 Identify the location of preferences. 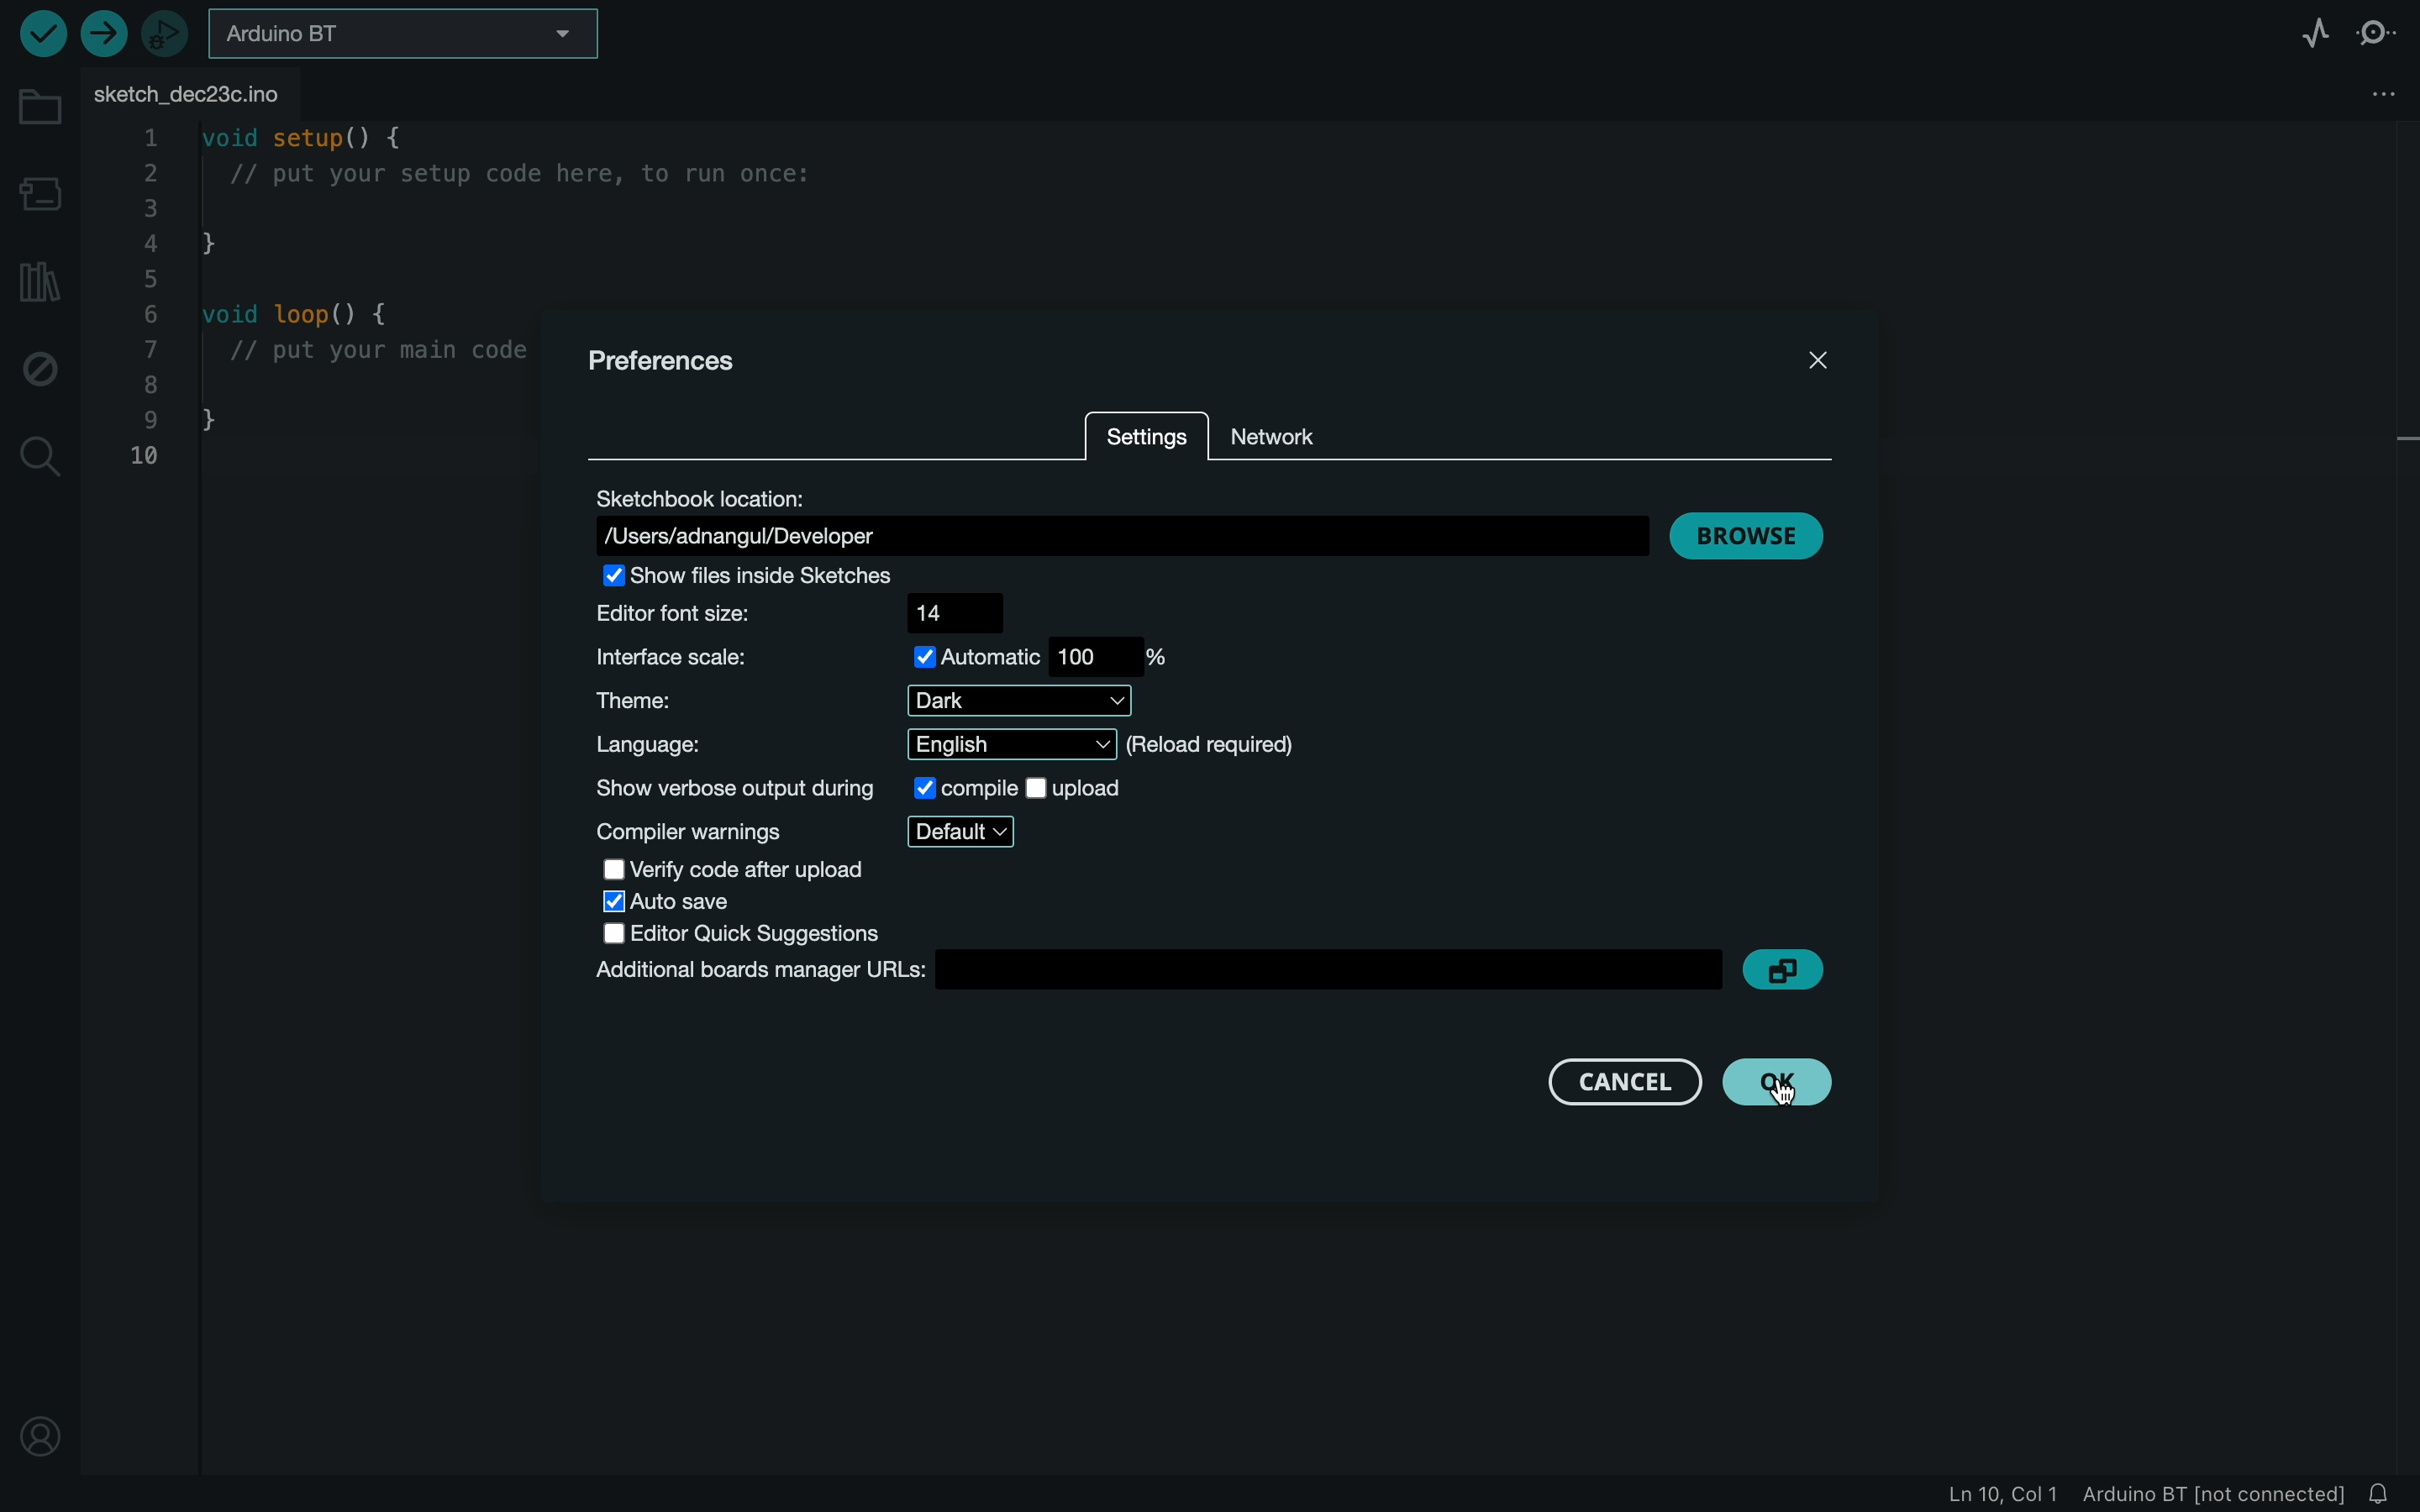
(669, 360).